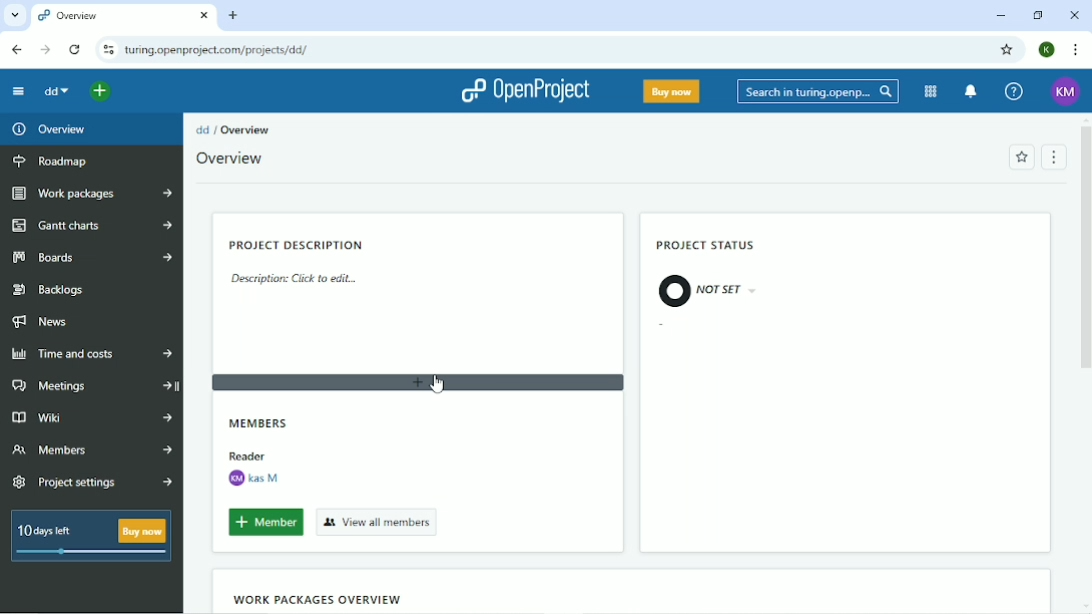 The height and width of the screenshot is (614, 1092). What do you see at coordinates (1072, 50) in the screenshot?
I see `Customize and control google chrome` at bounding box center [1072, 50].